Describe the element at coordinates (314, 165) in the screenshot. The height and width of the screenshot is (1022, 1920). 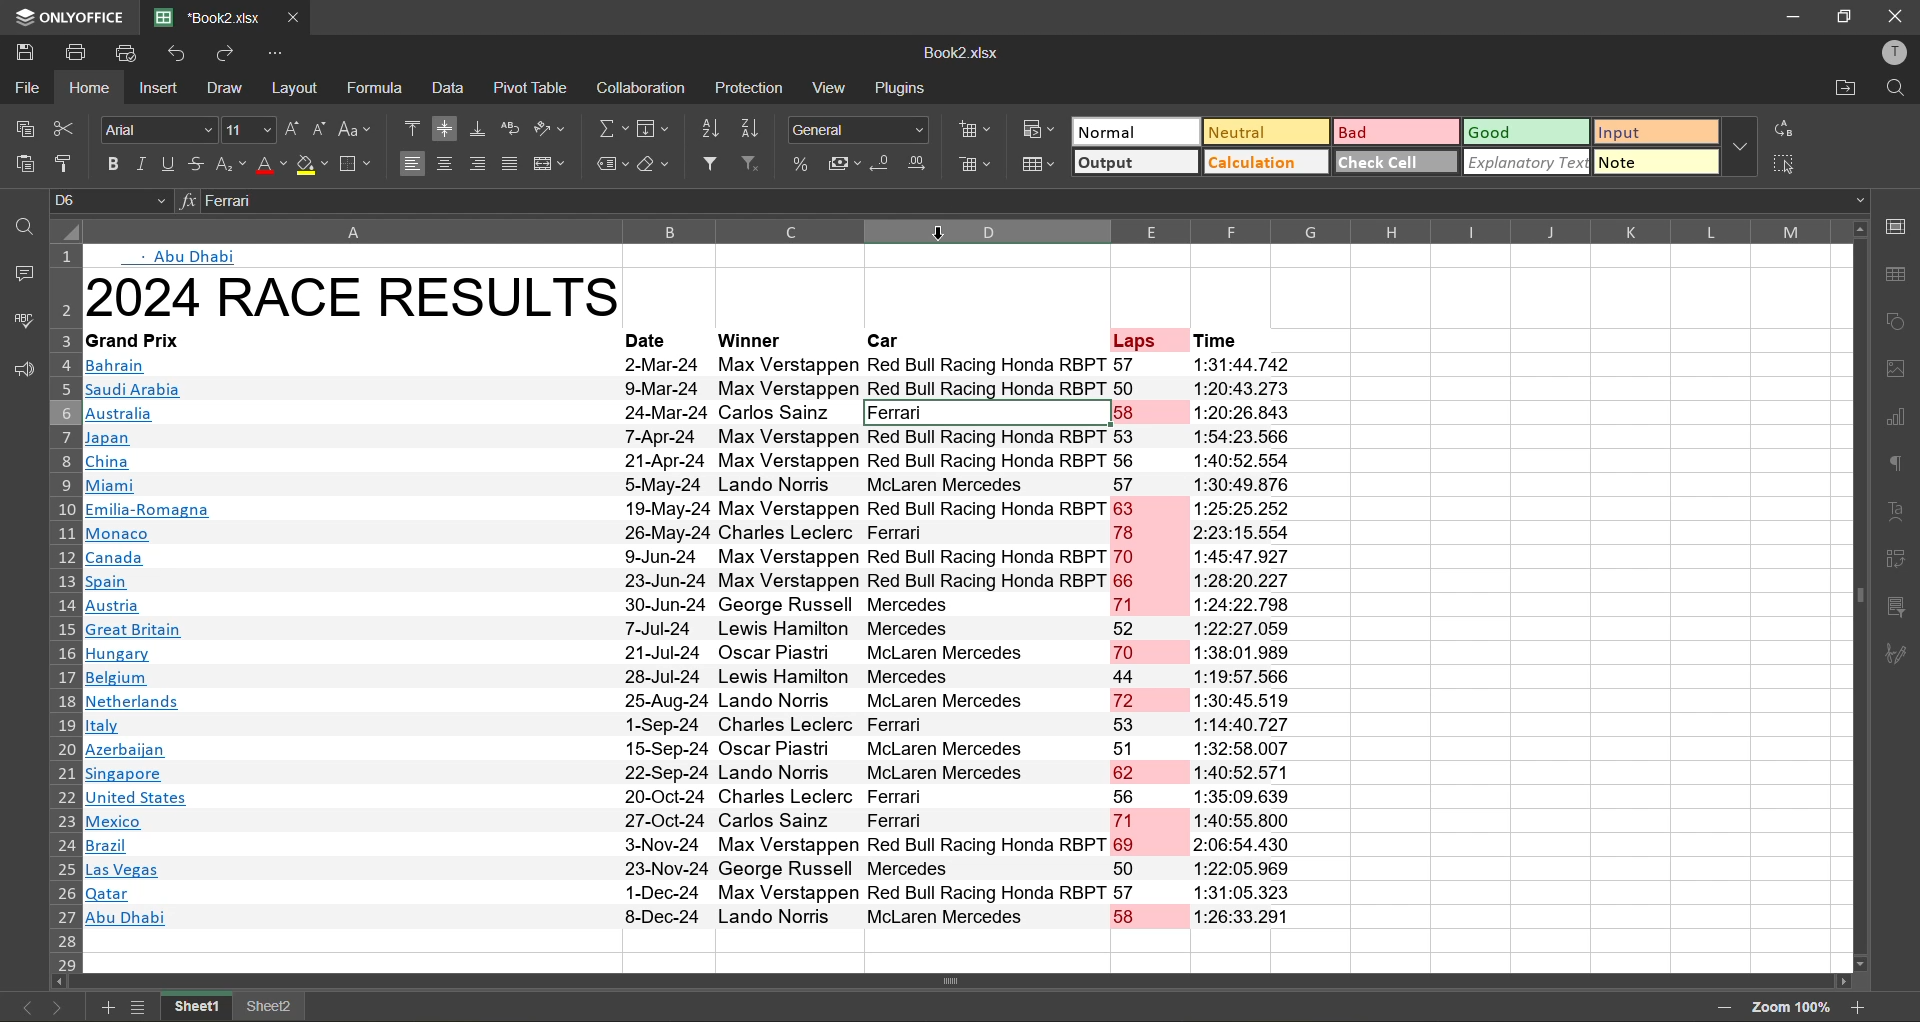
I see `fill color` at that location.